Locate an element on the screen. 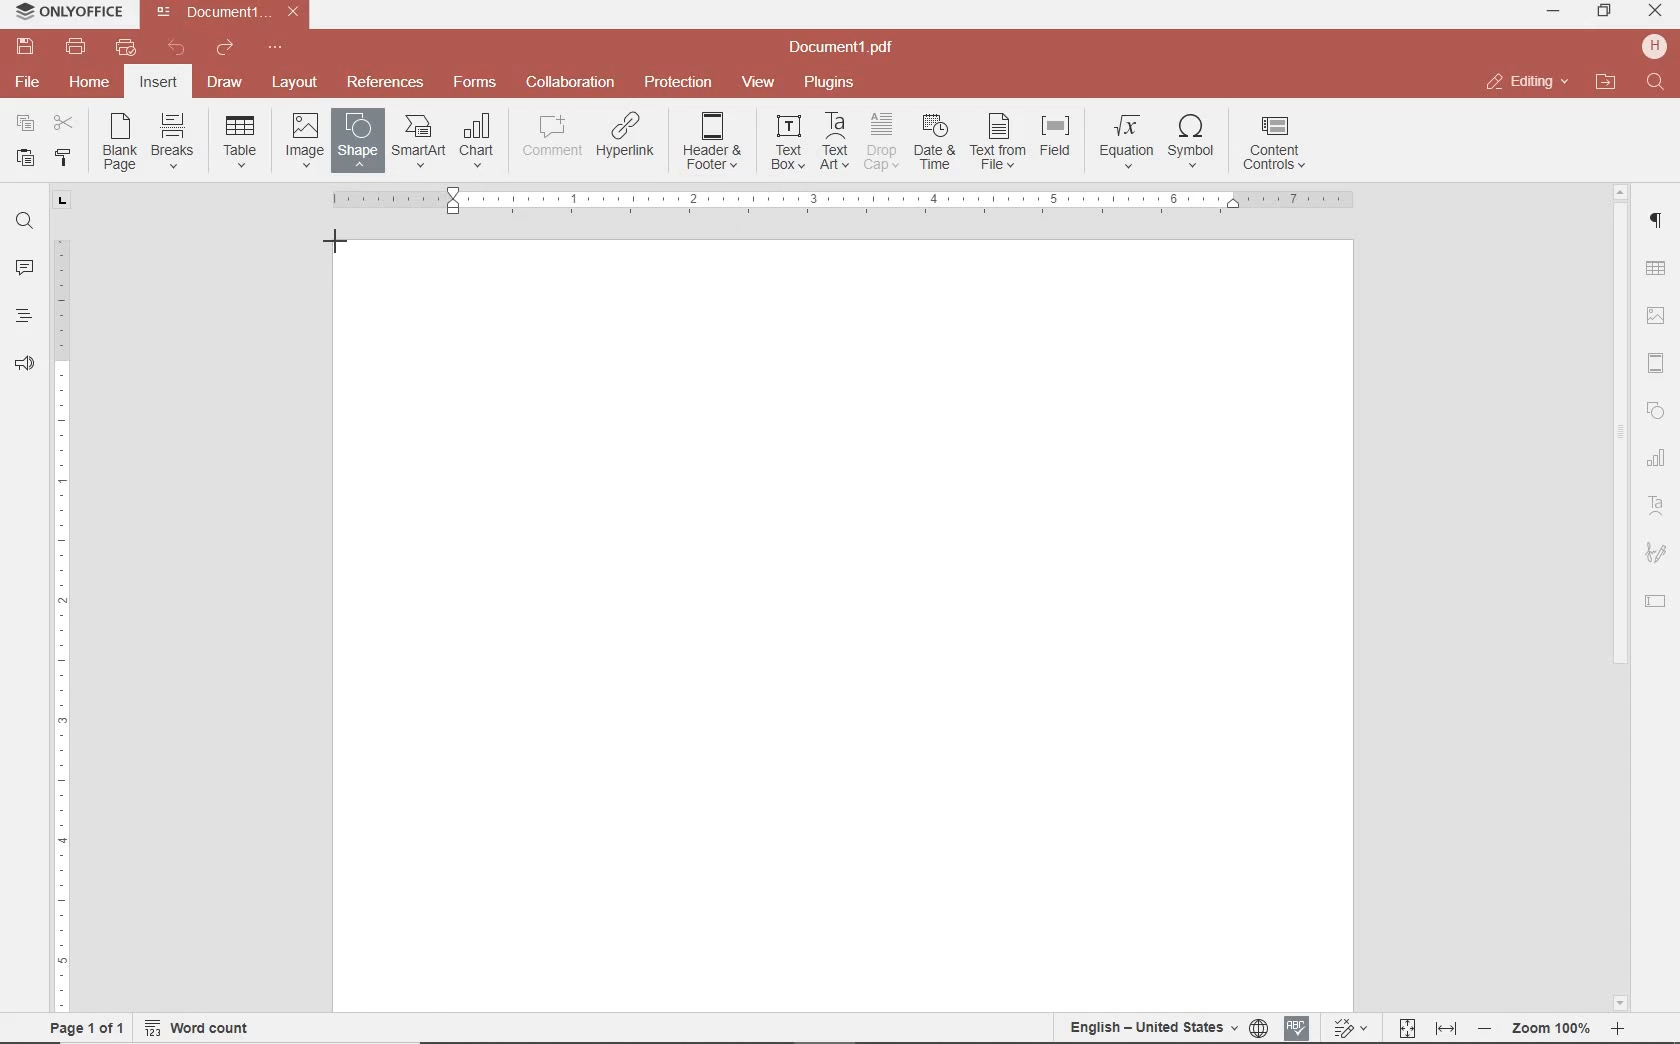 The height and width of the screenshot is (1044, 1680). view is located at coordinates (758, 83).